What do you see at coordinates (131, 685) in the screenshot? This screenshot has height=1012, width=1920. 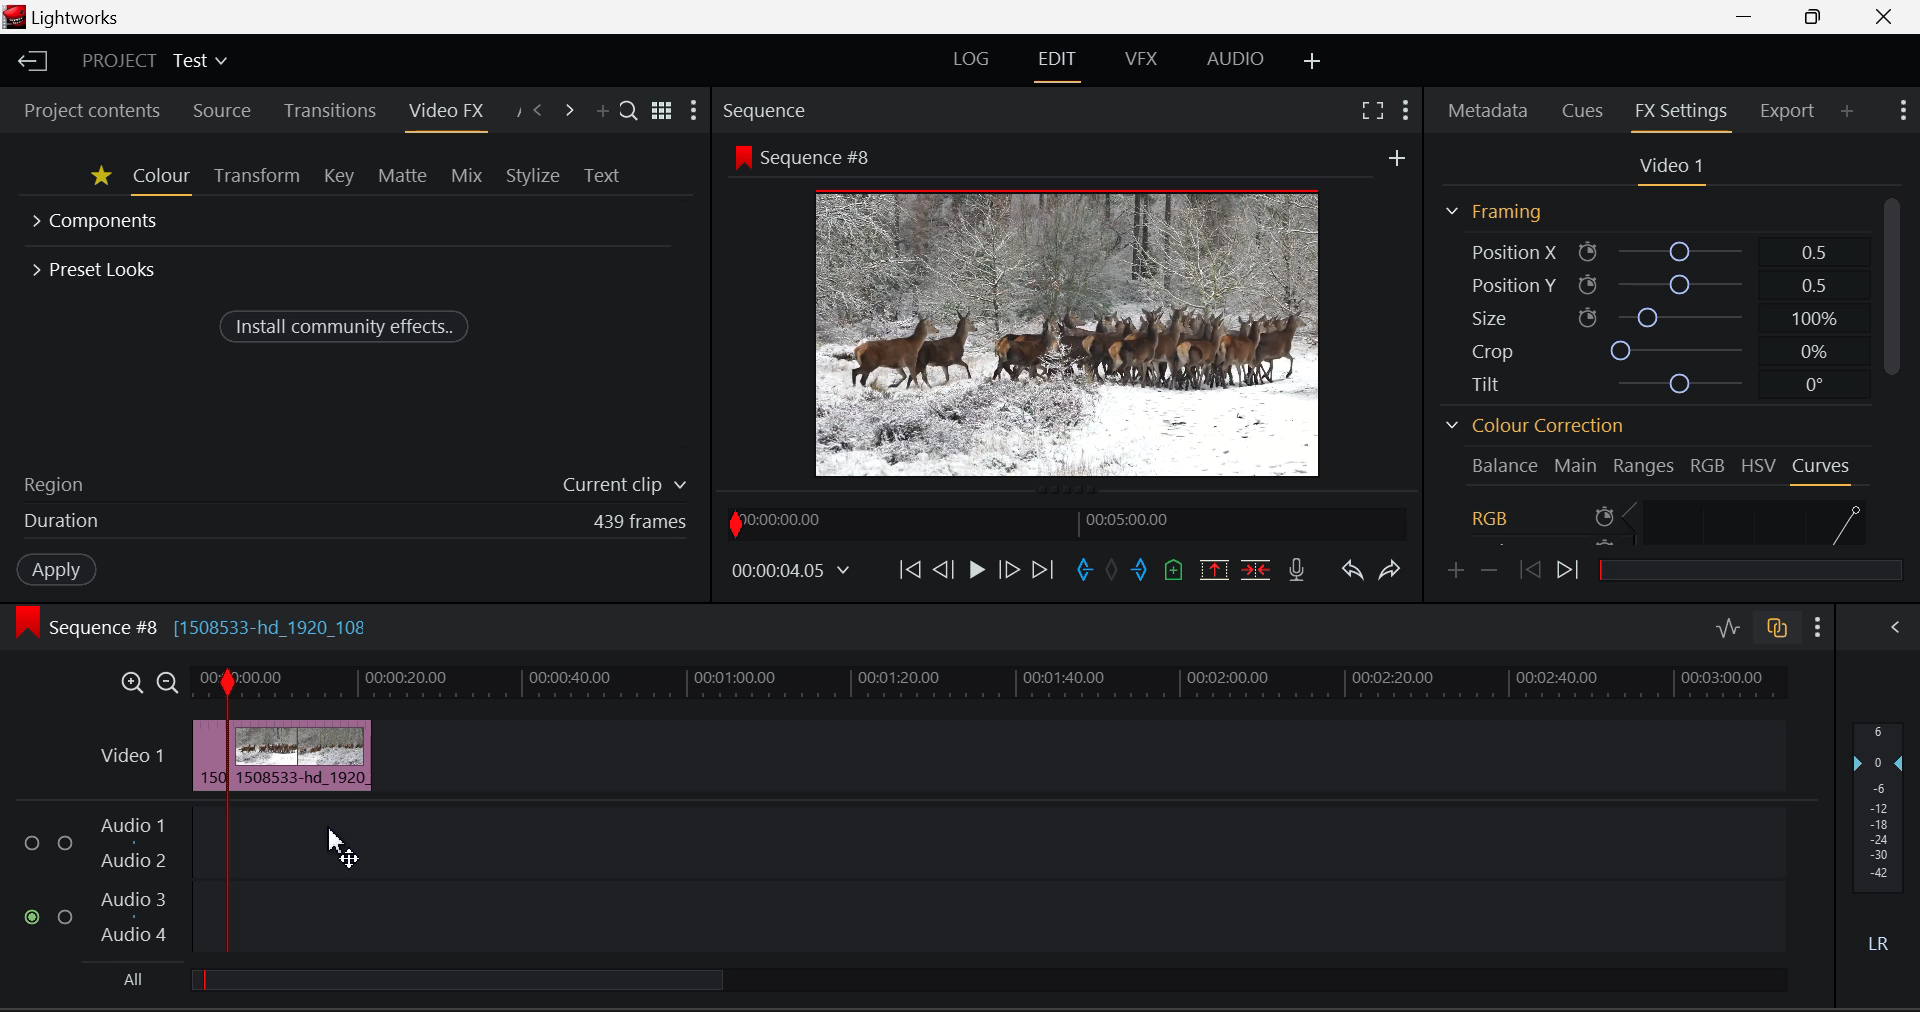 I see `Timeline Zoom In` at bounding box center [131, 685].